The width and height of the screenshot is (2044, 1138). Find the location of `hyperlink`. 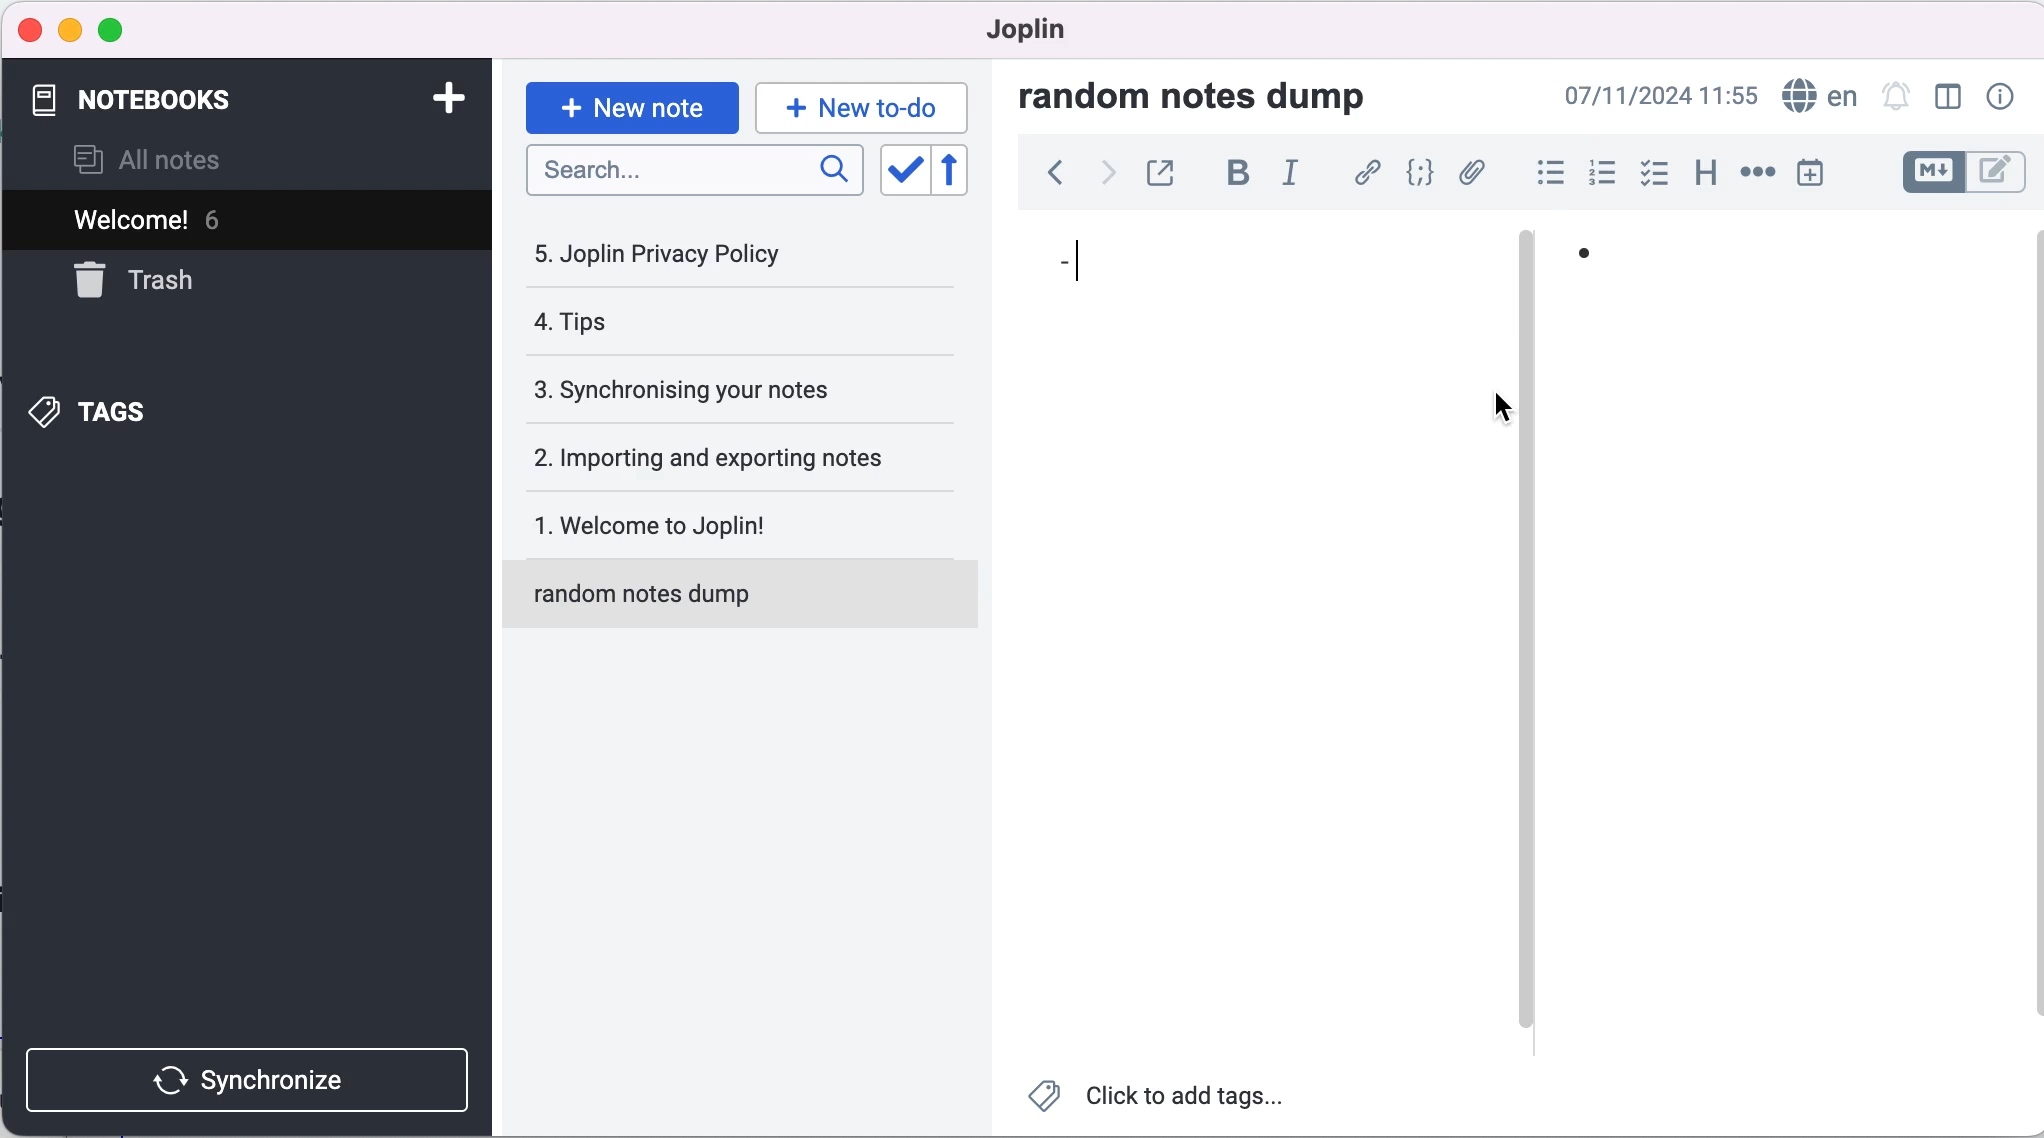

hyperlink is located at coordinates (1363, 174).